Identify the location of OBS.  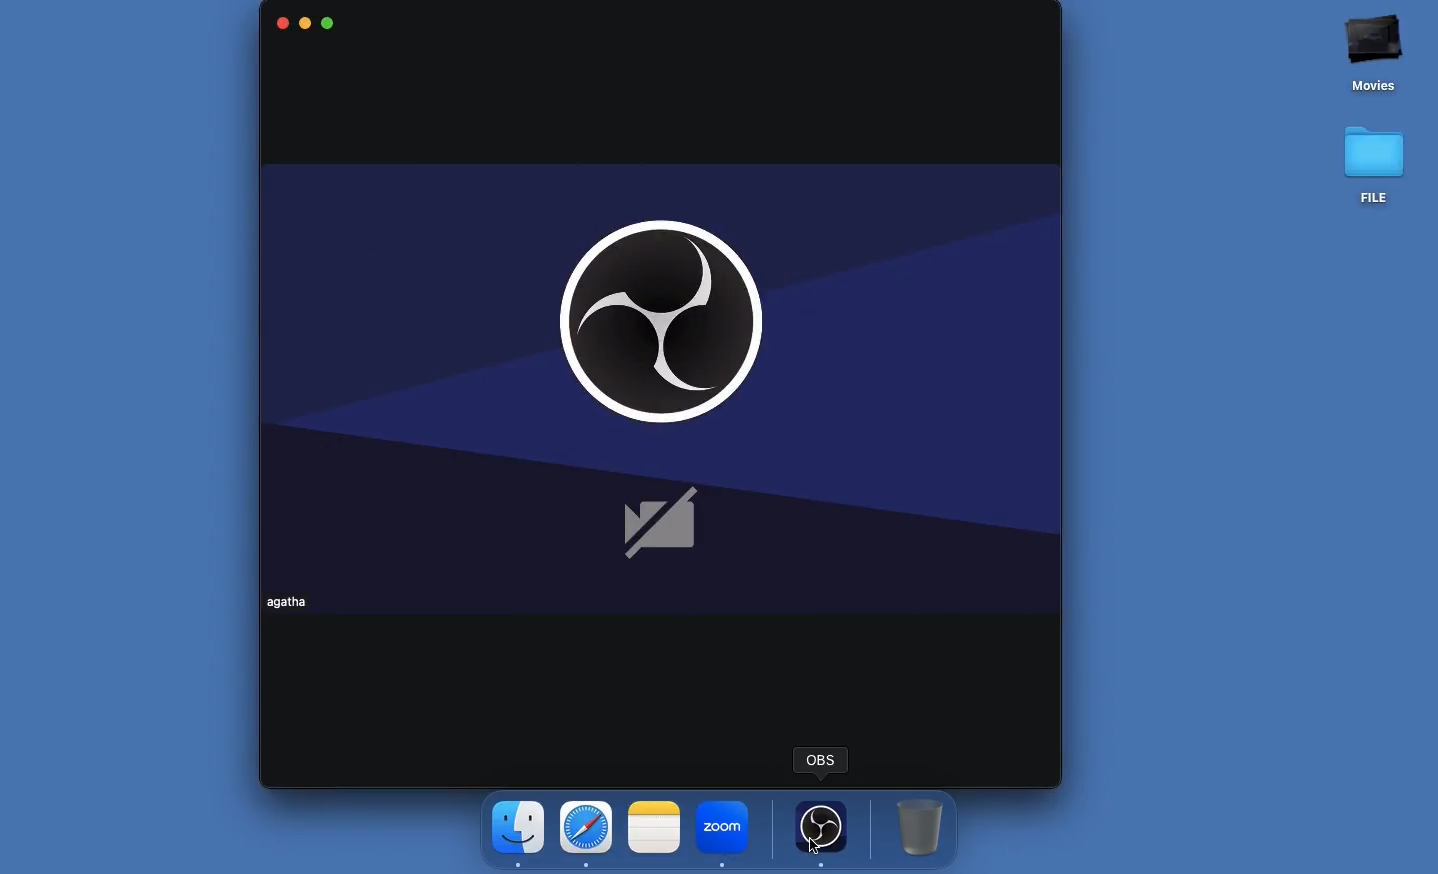
(667, 370).